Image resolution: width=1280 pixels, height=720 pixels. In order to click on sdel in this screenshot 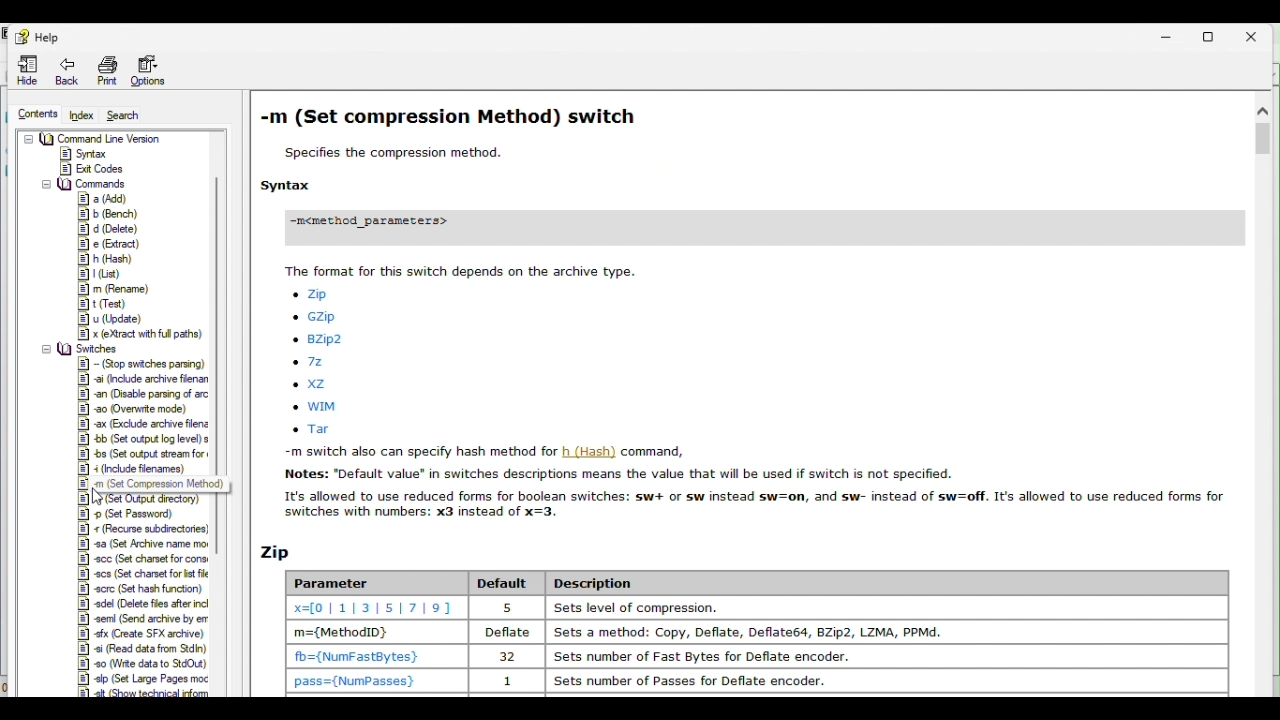, I will do `click(140, 604)`.